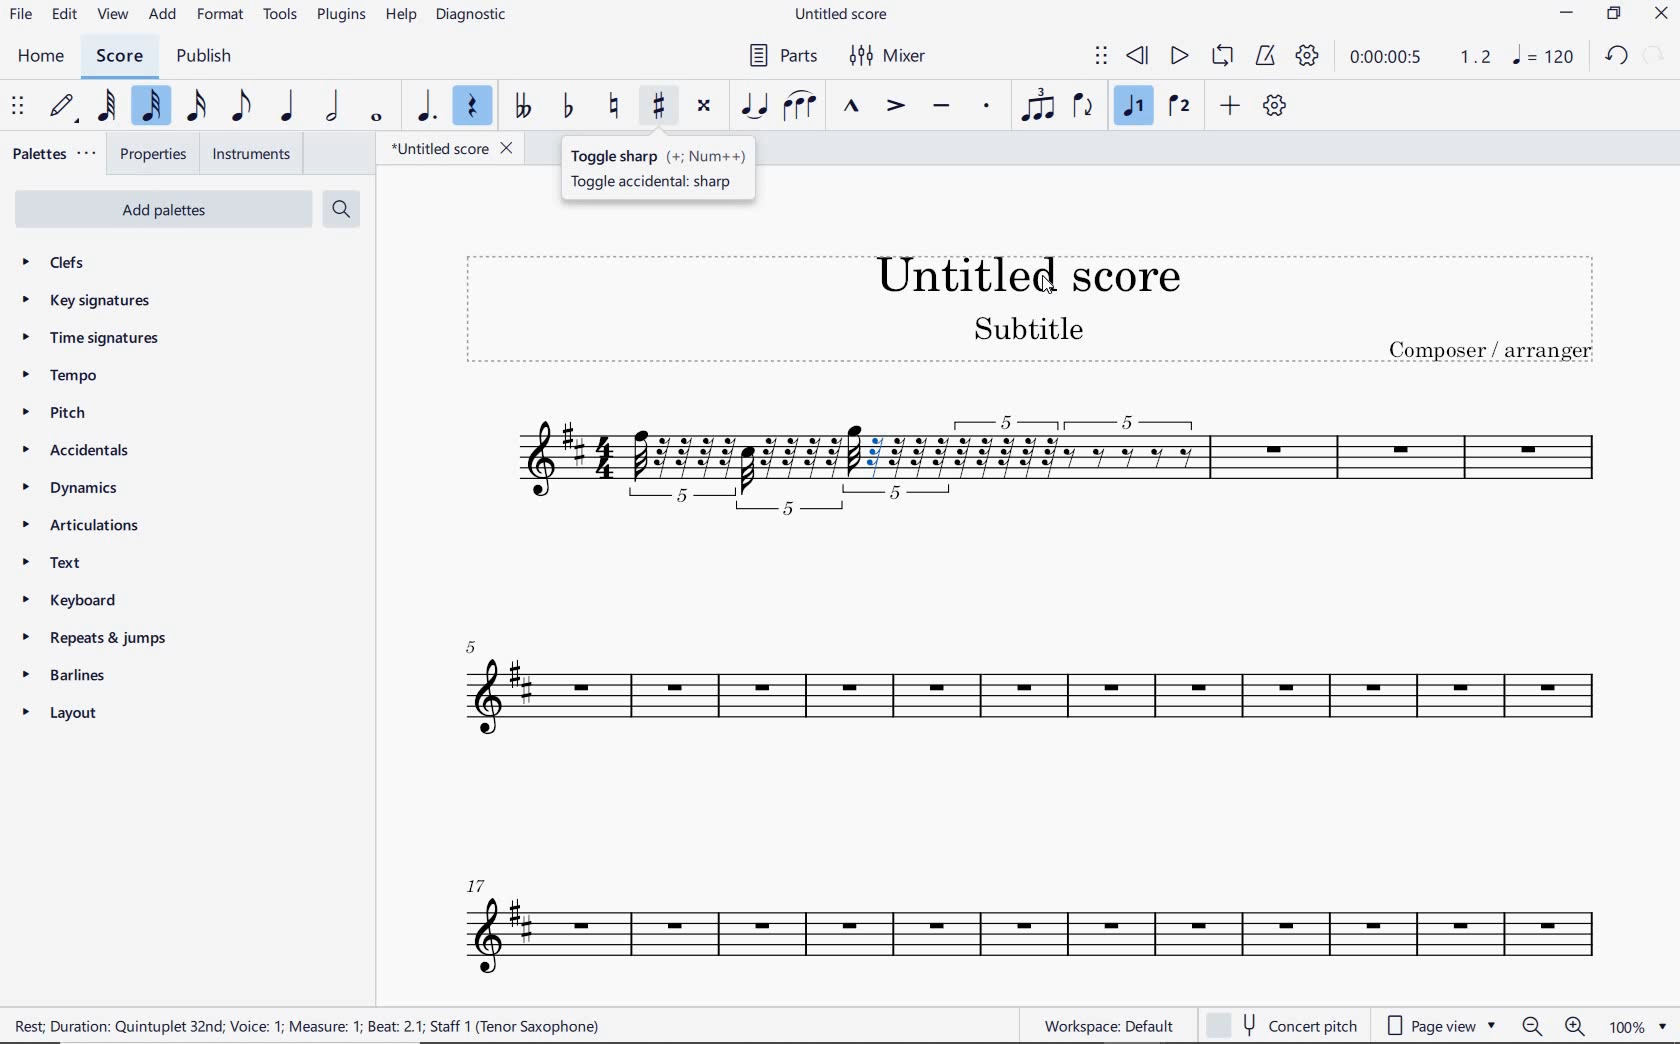 This screenshot has height=1044, width=1680. What do you see at coordinates (1420, 59) in the screenshot?
I see `PLAY SPEED` at bounding box center [1420, 59].